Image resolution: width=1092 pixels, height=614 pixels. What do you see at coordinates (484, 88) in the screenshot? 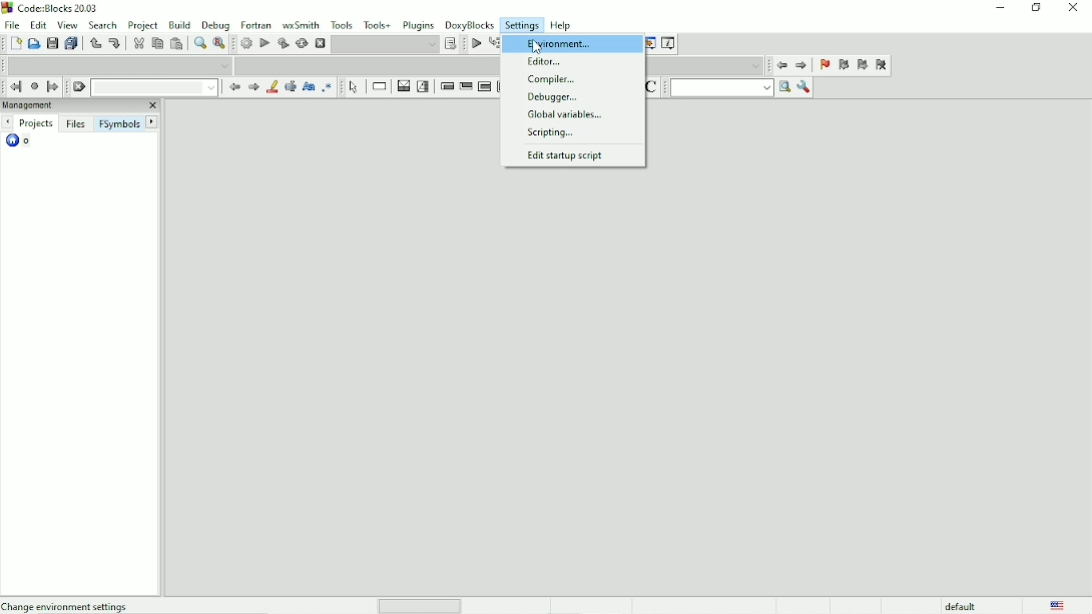
I see `Counting loop` at bounding box center [484, 88].